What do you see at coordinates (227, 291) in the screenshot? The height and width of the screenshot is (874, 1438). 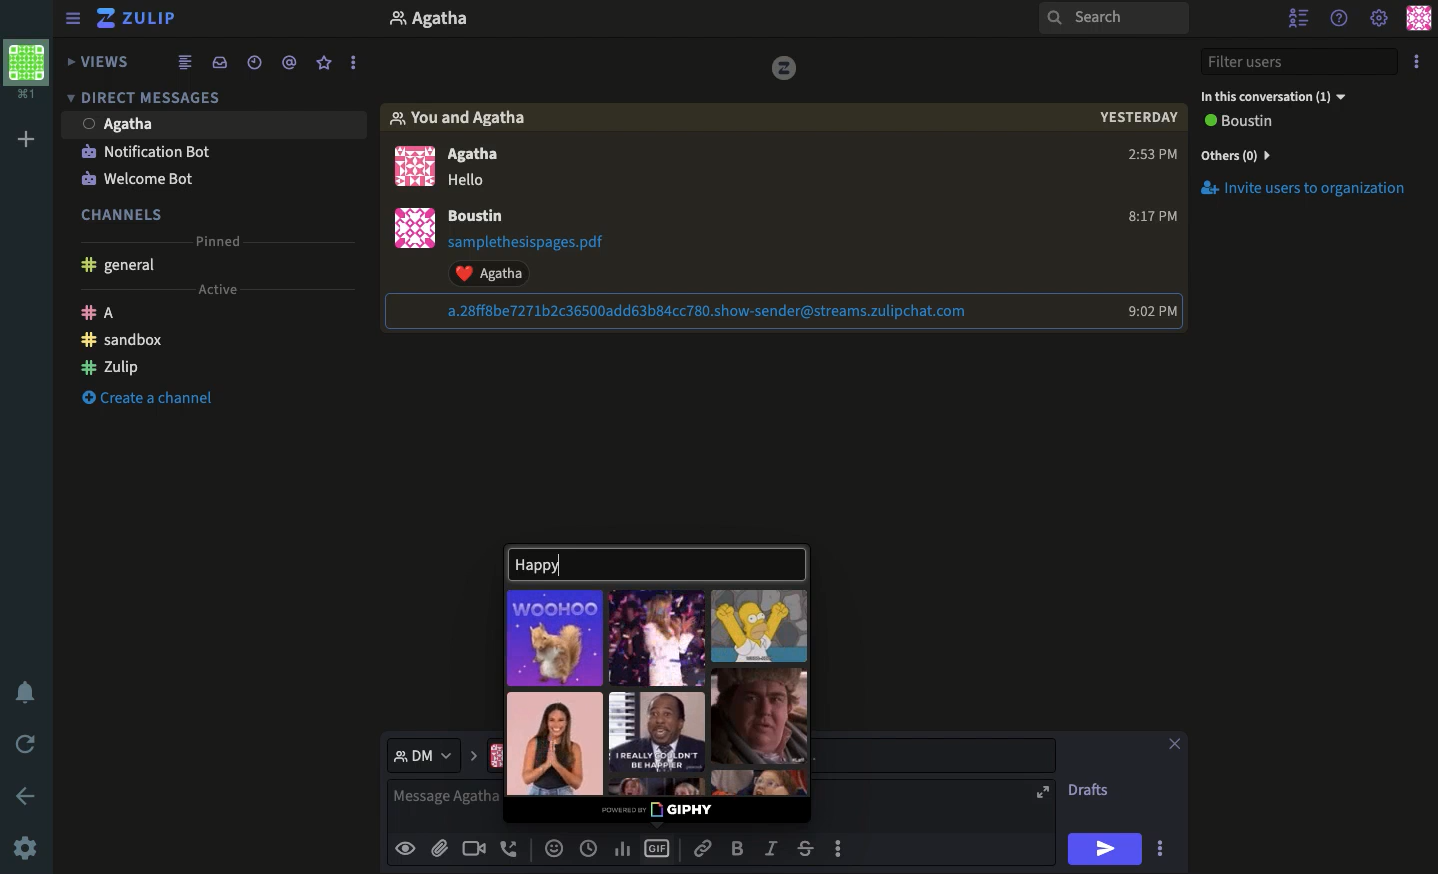 I see `Active` at bounding box center [227, 291].